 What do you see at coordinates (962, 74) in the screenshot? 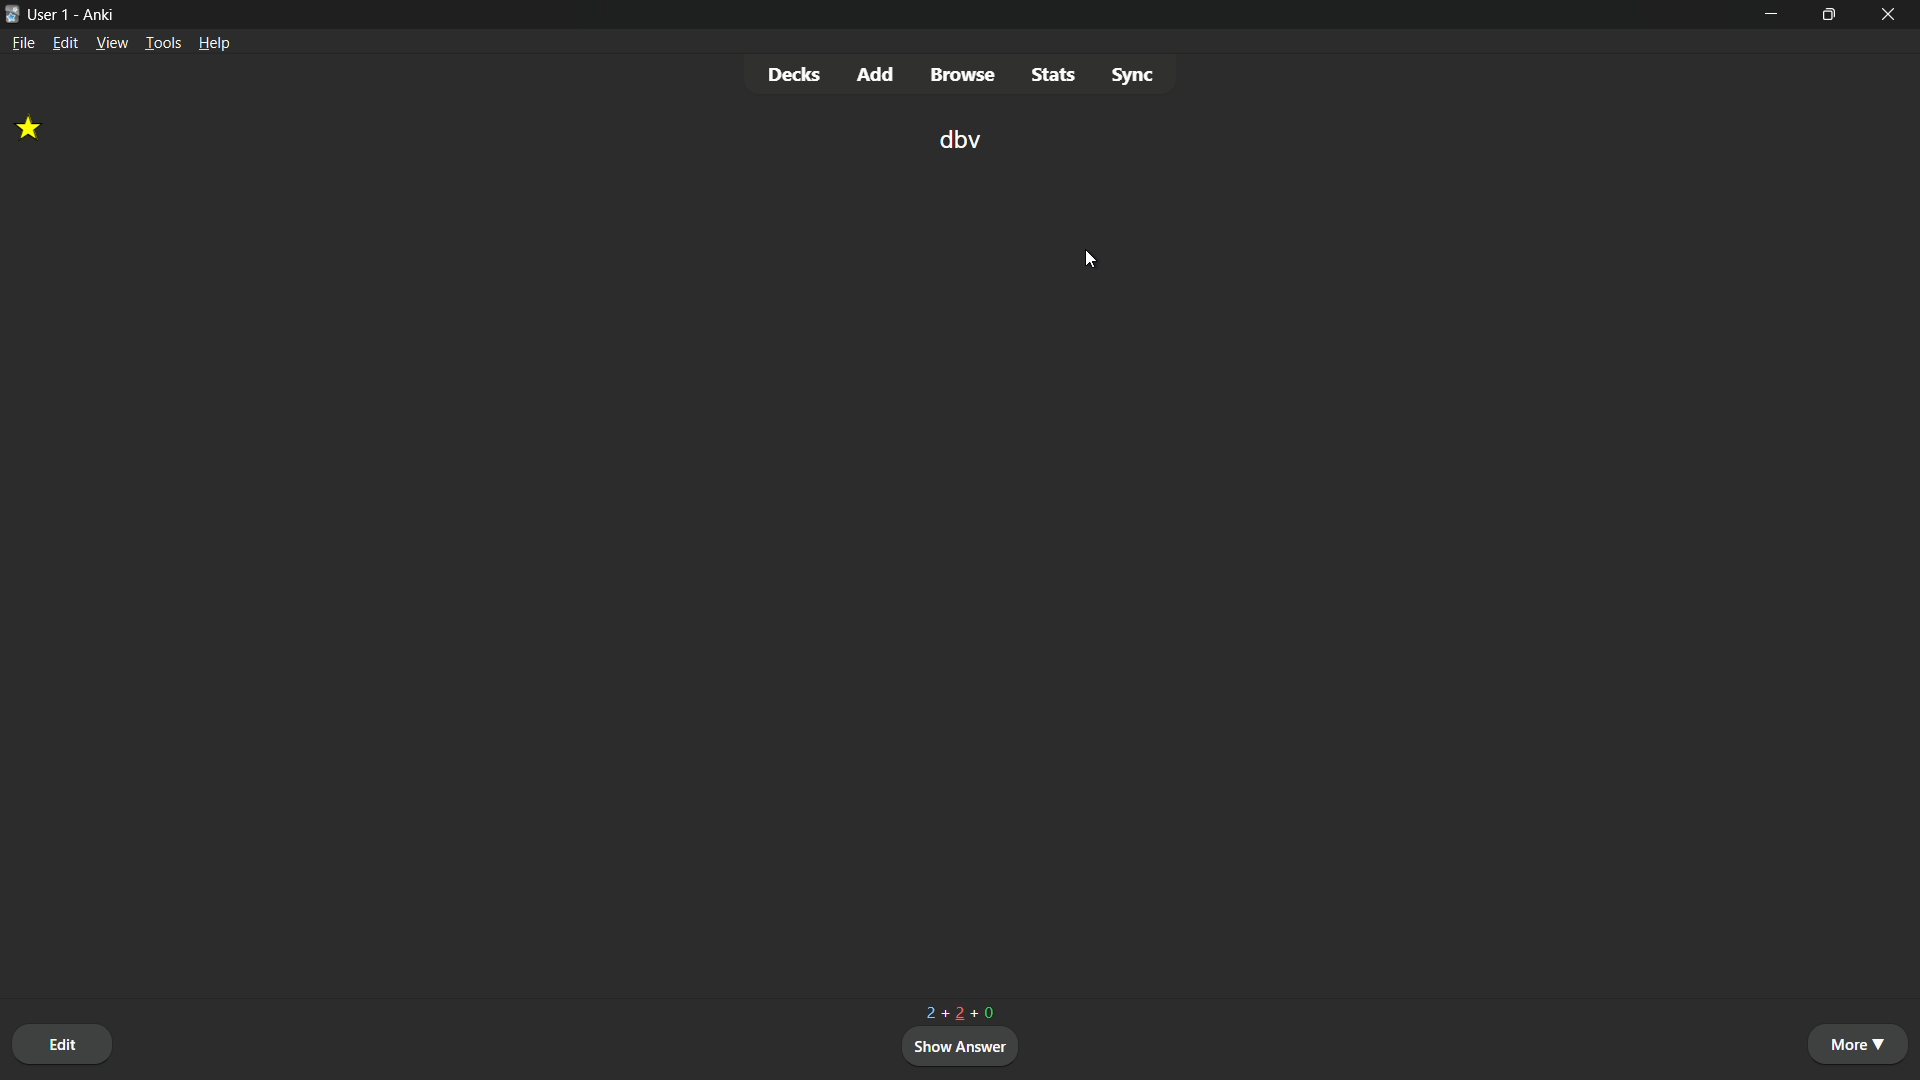
I see `browse` at bounding box center [962, 74].